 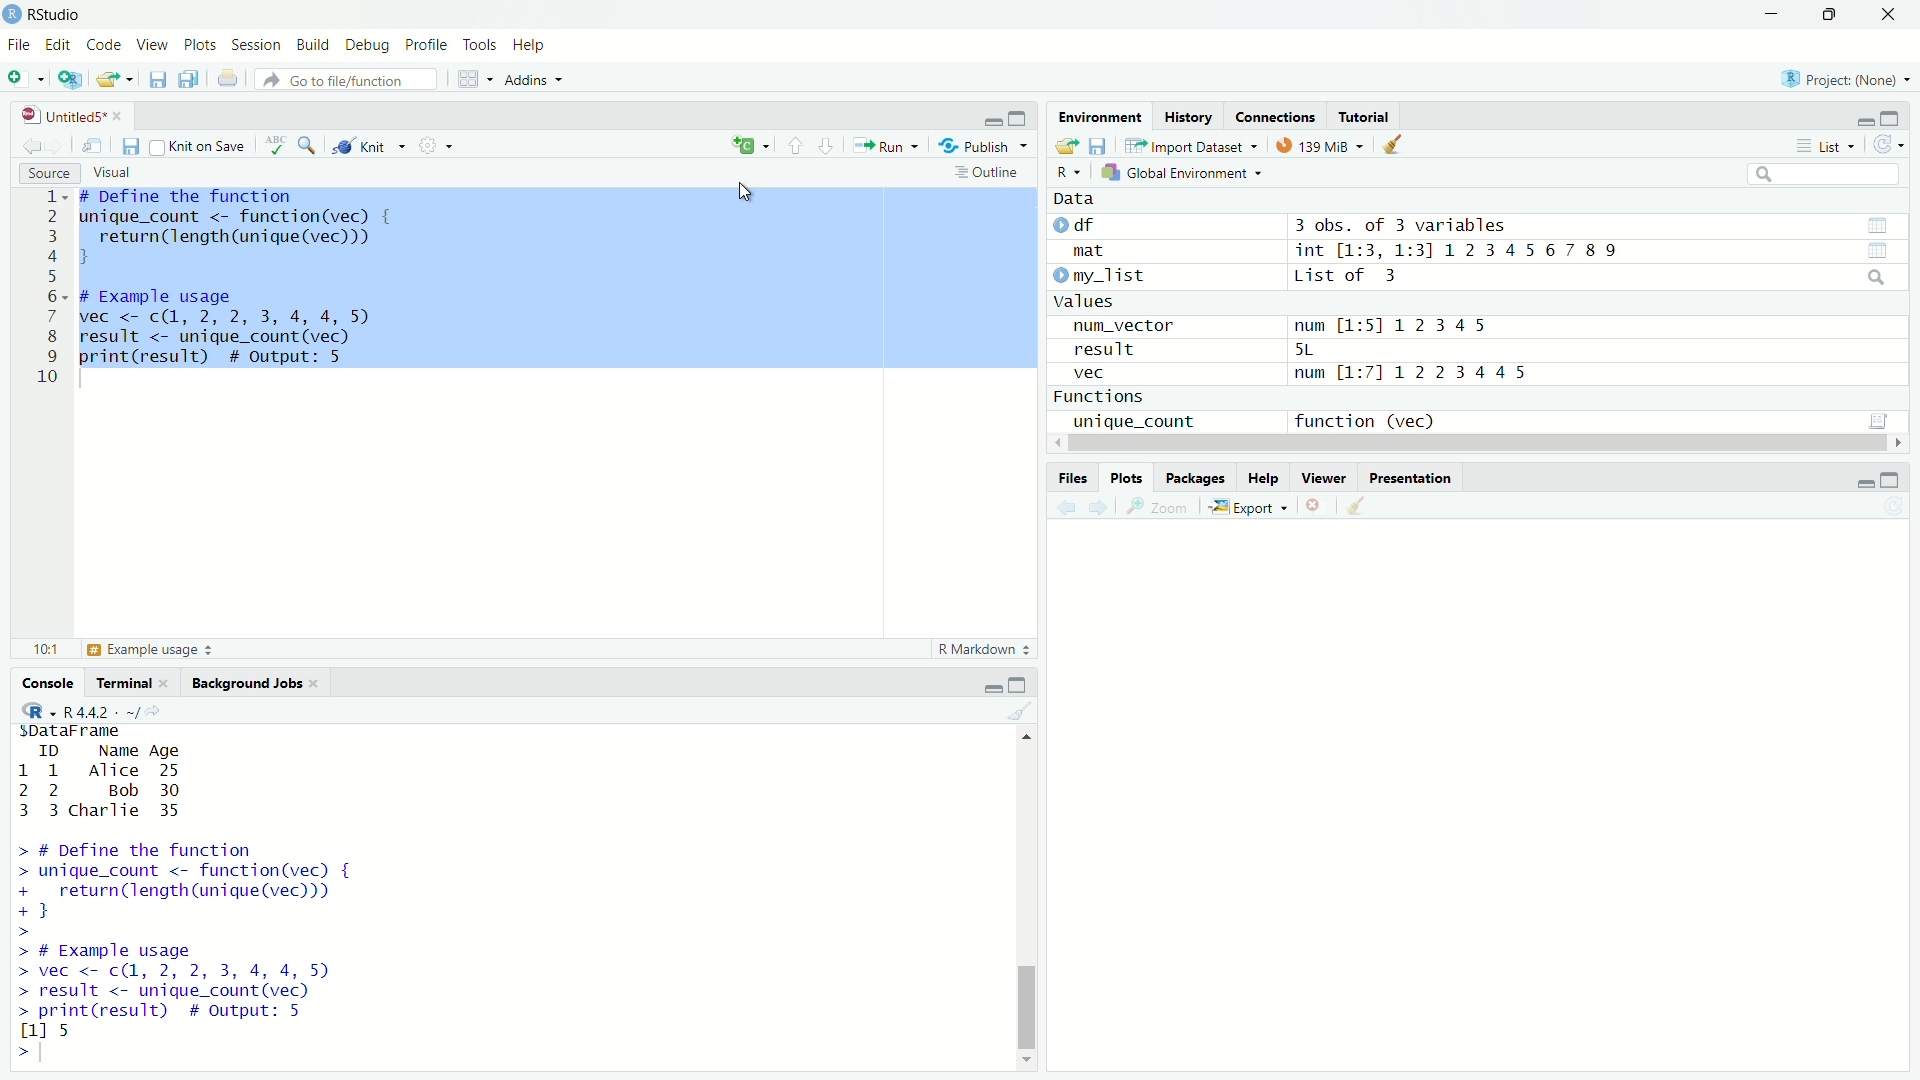 I want to click on List, so click(x=1826, y=147).